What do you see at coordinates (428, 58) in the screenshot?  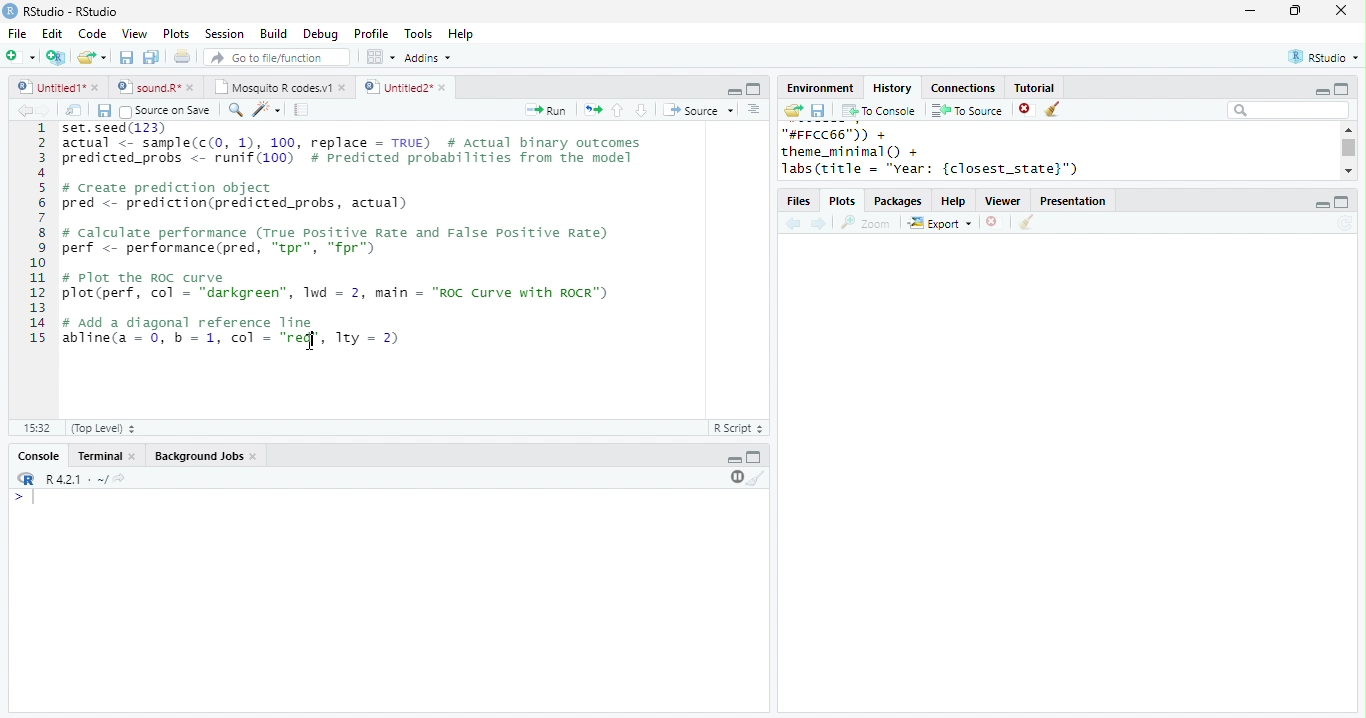 I see `Addins` at bounding box center [428, 58].